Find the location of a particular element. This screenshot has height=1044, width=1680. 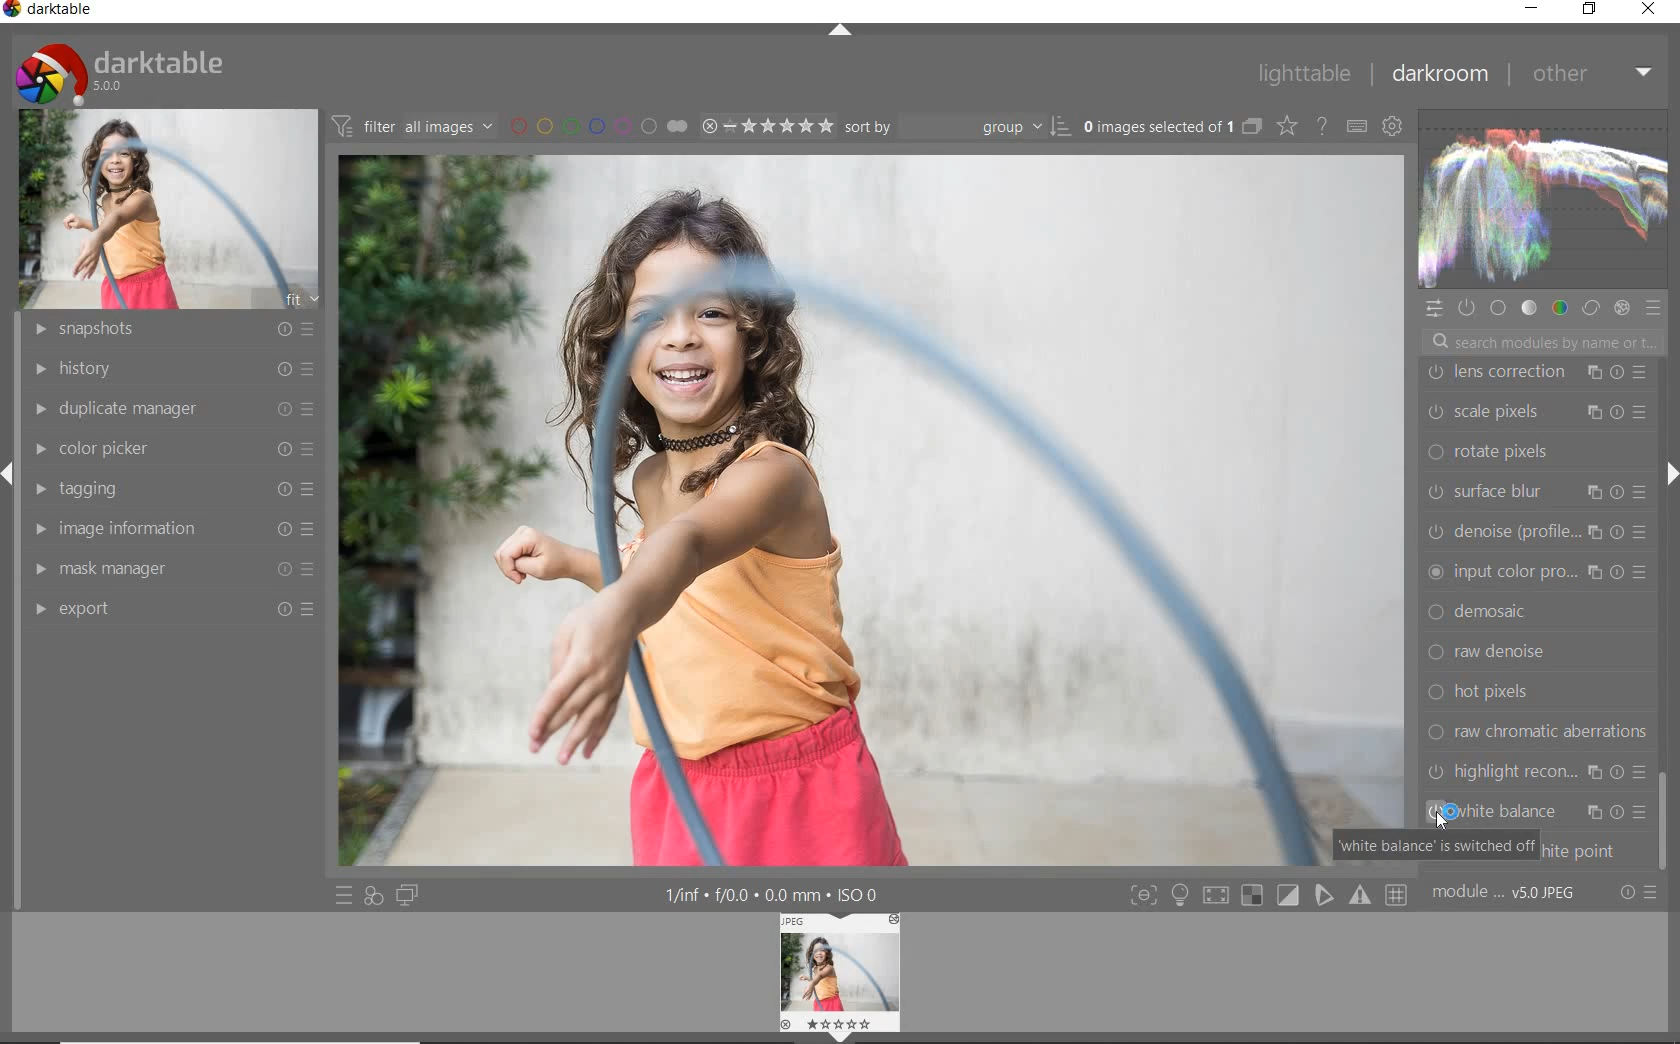

quick access for applying any of your styles is located at coordinates (373, 897).